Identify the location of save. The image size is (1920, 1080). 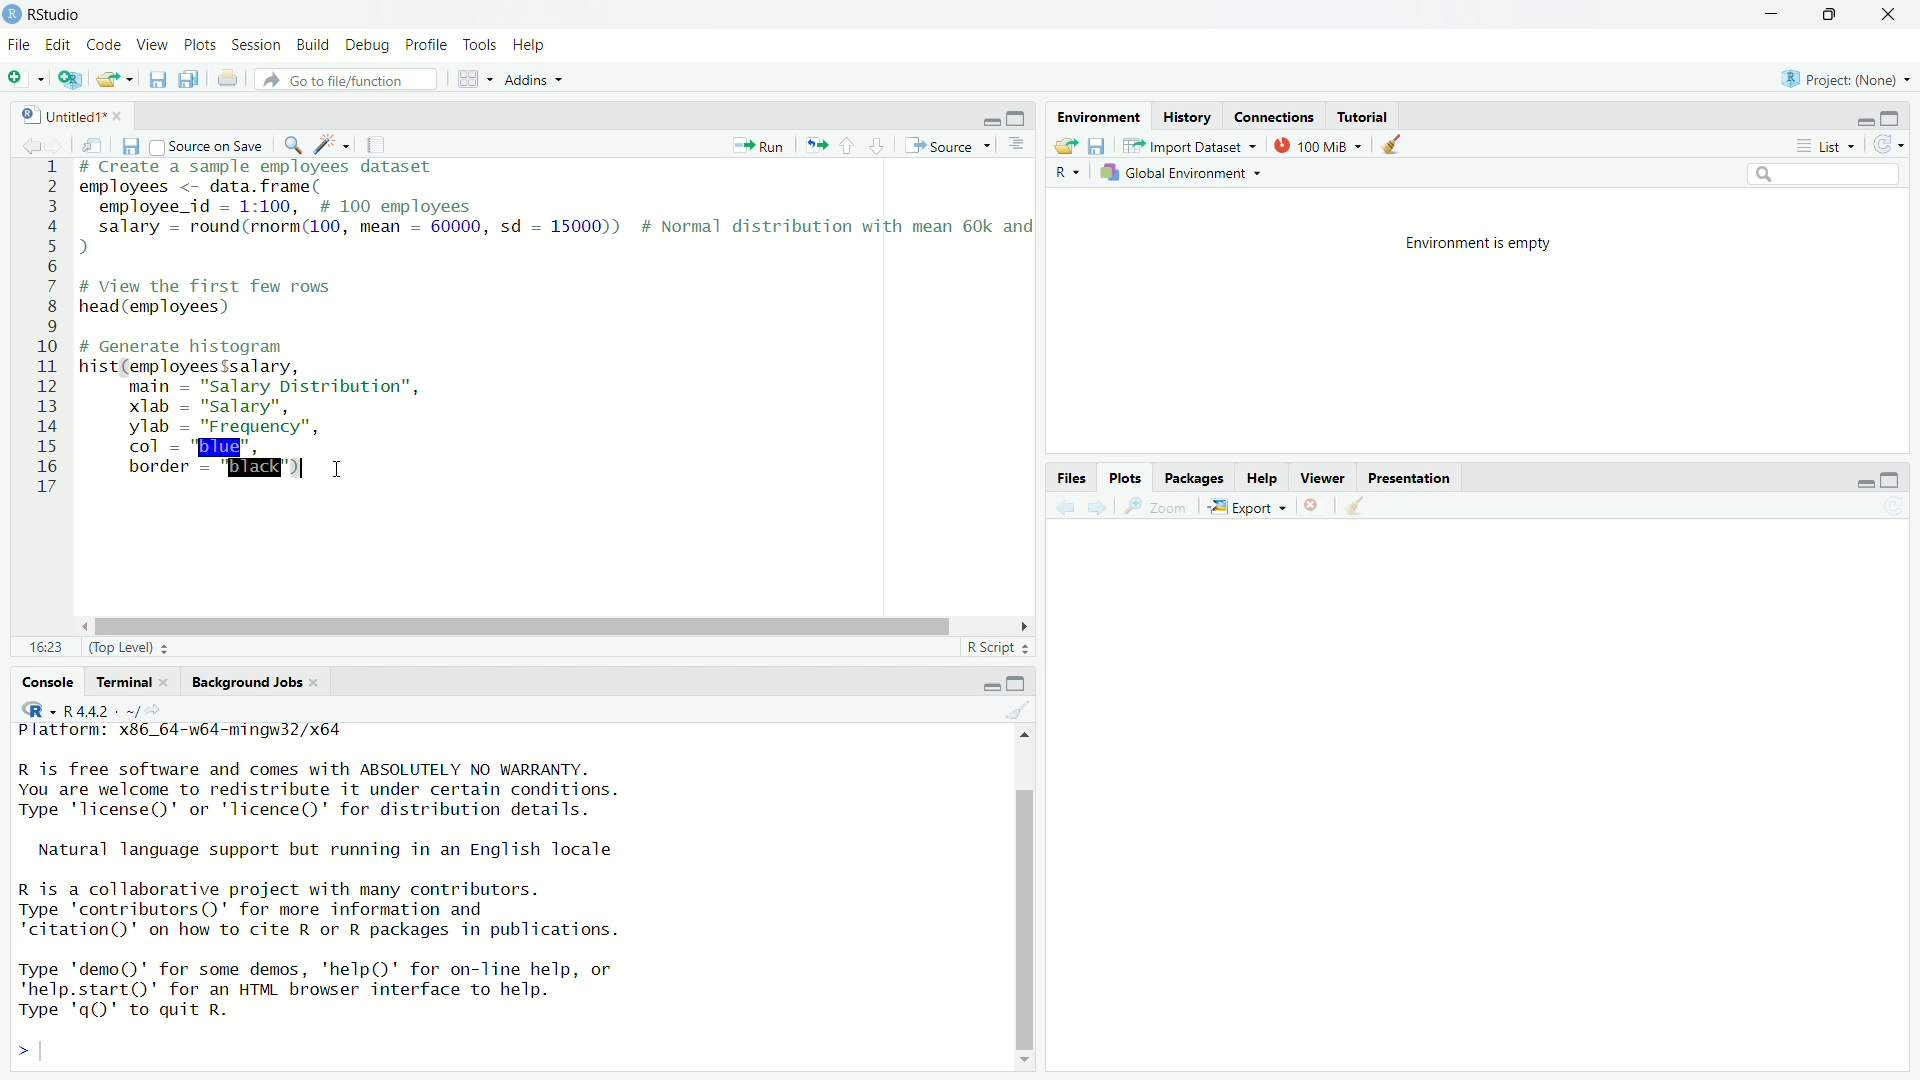
(131, 145).